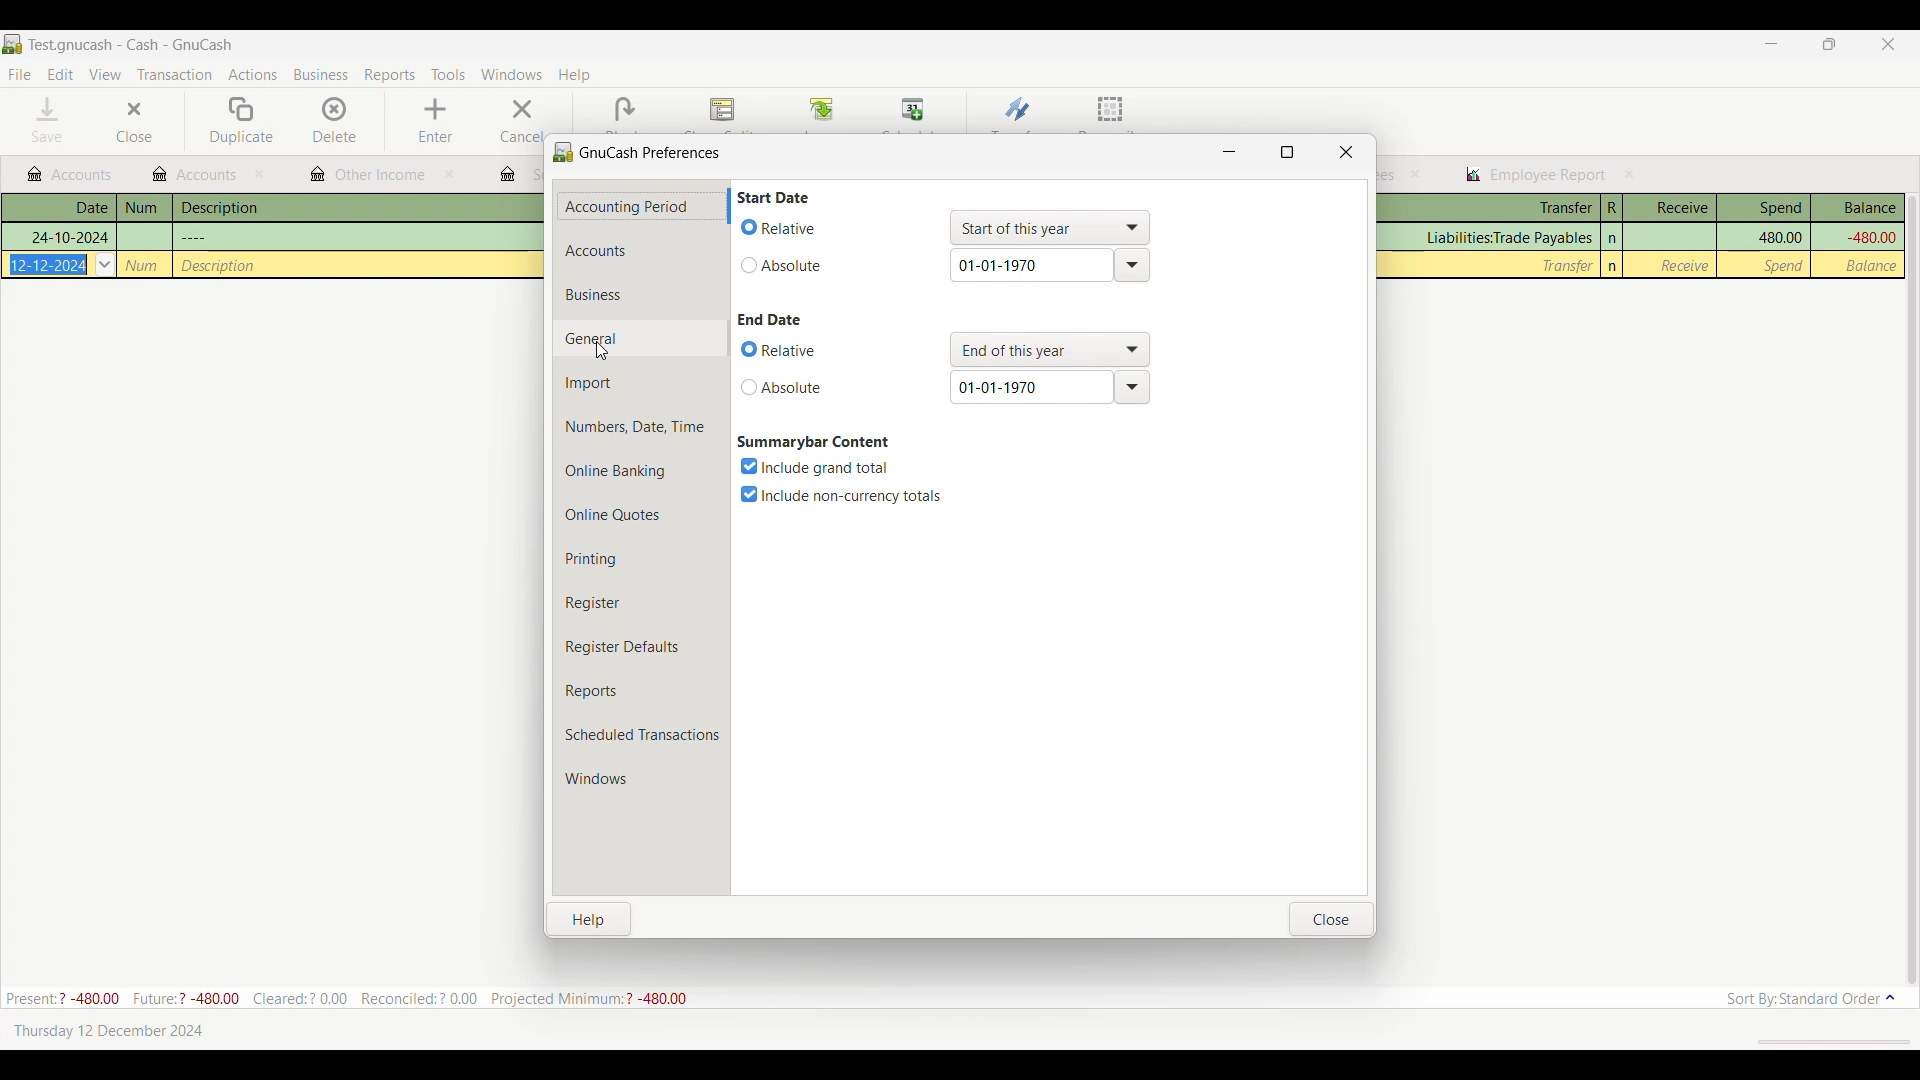  Describe the element at coordinates (642, 427) in the screenshot. I see `Numbers, Date, Time` at that location.